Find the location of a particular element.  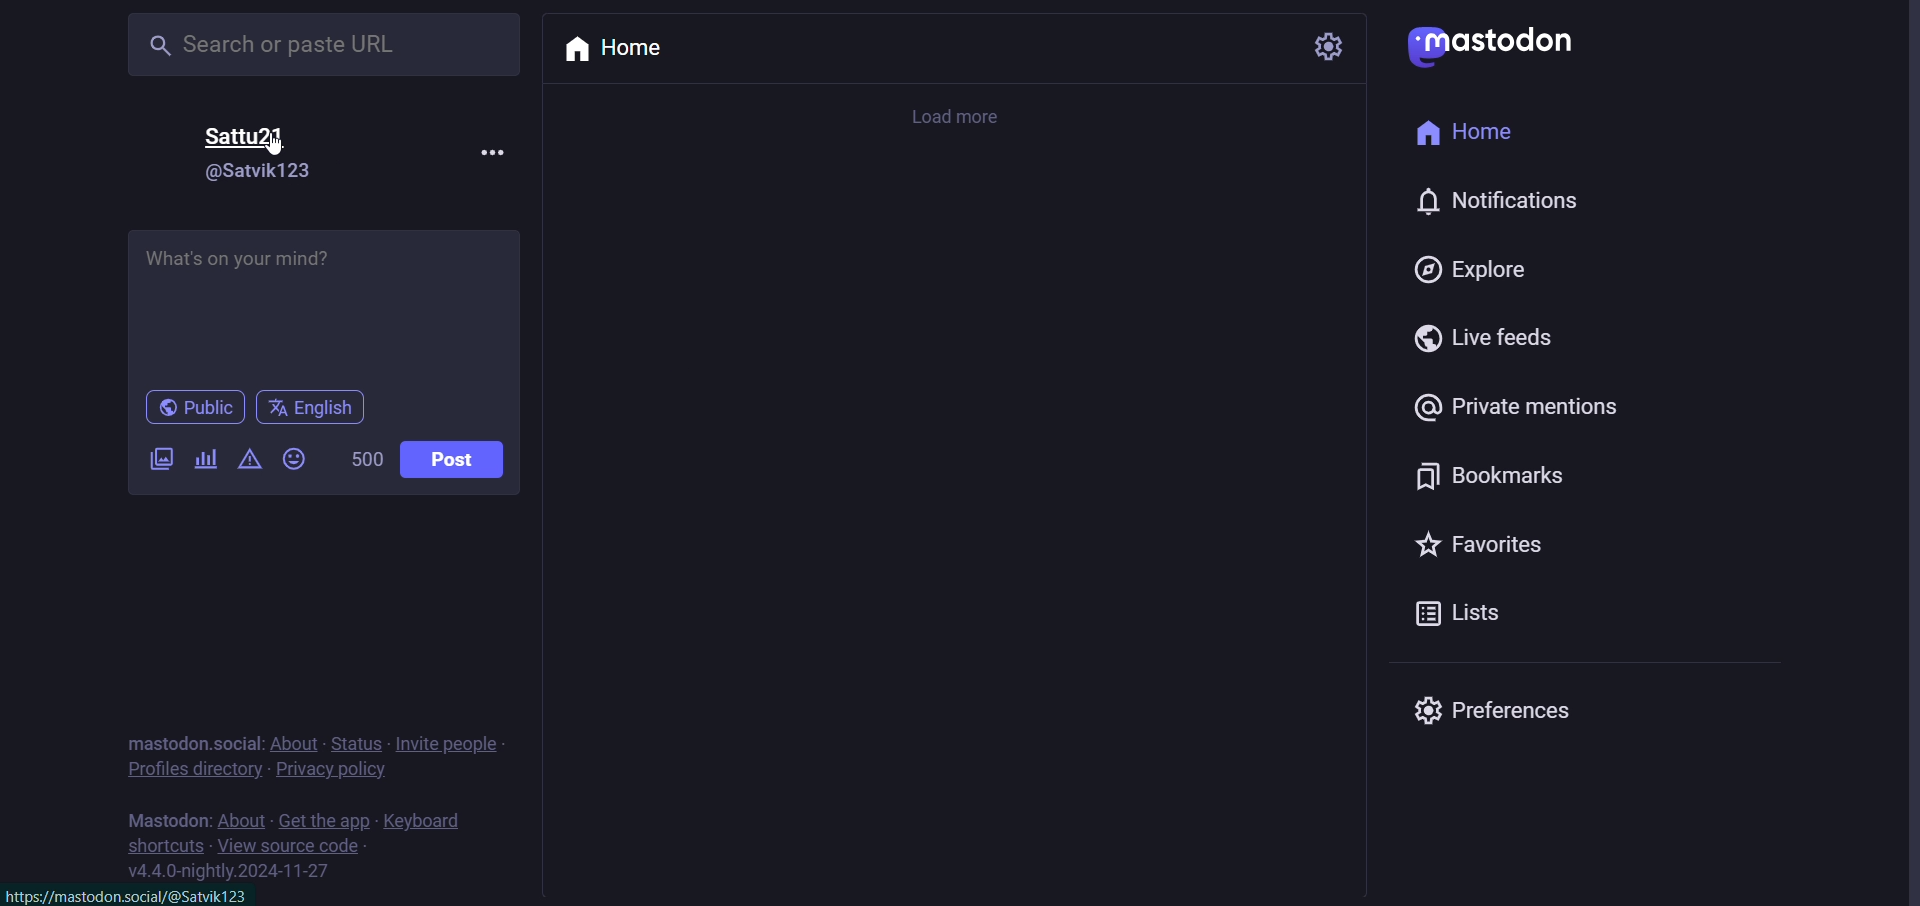

shortcuts is located at coordinates (166, 845).